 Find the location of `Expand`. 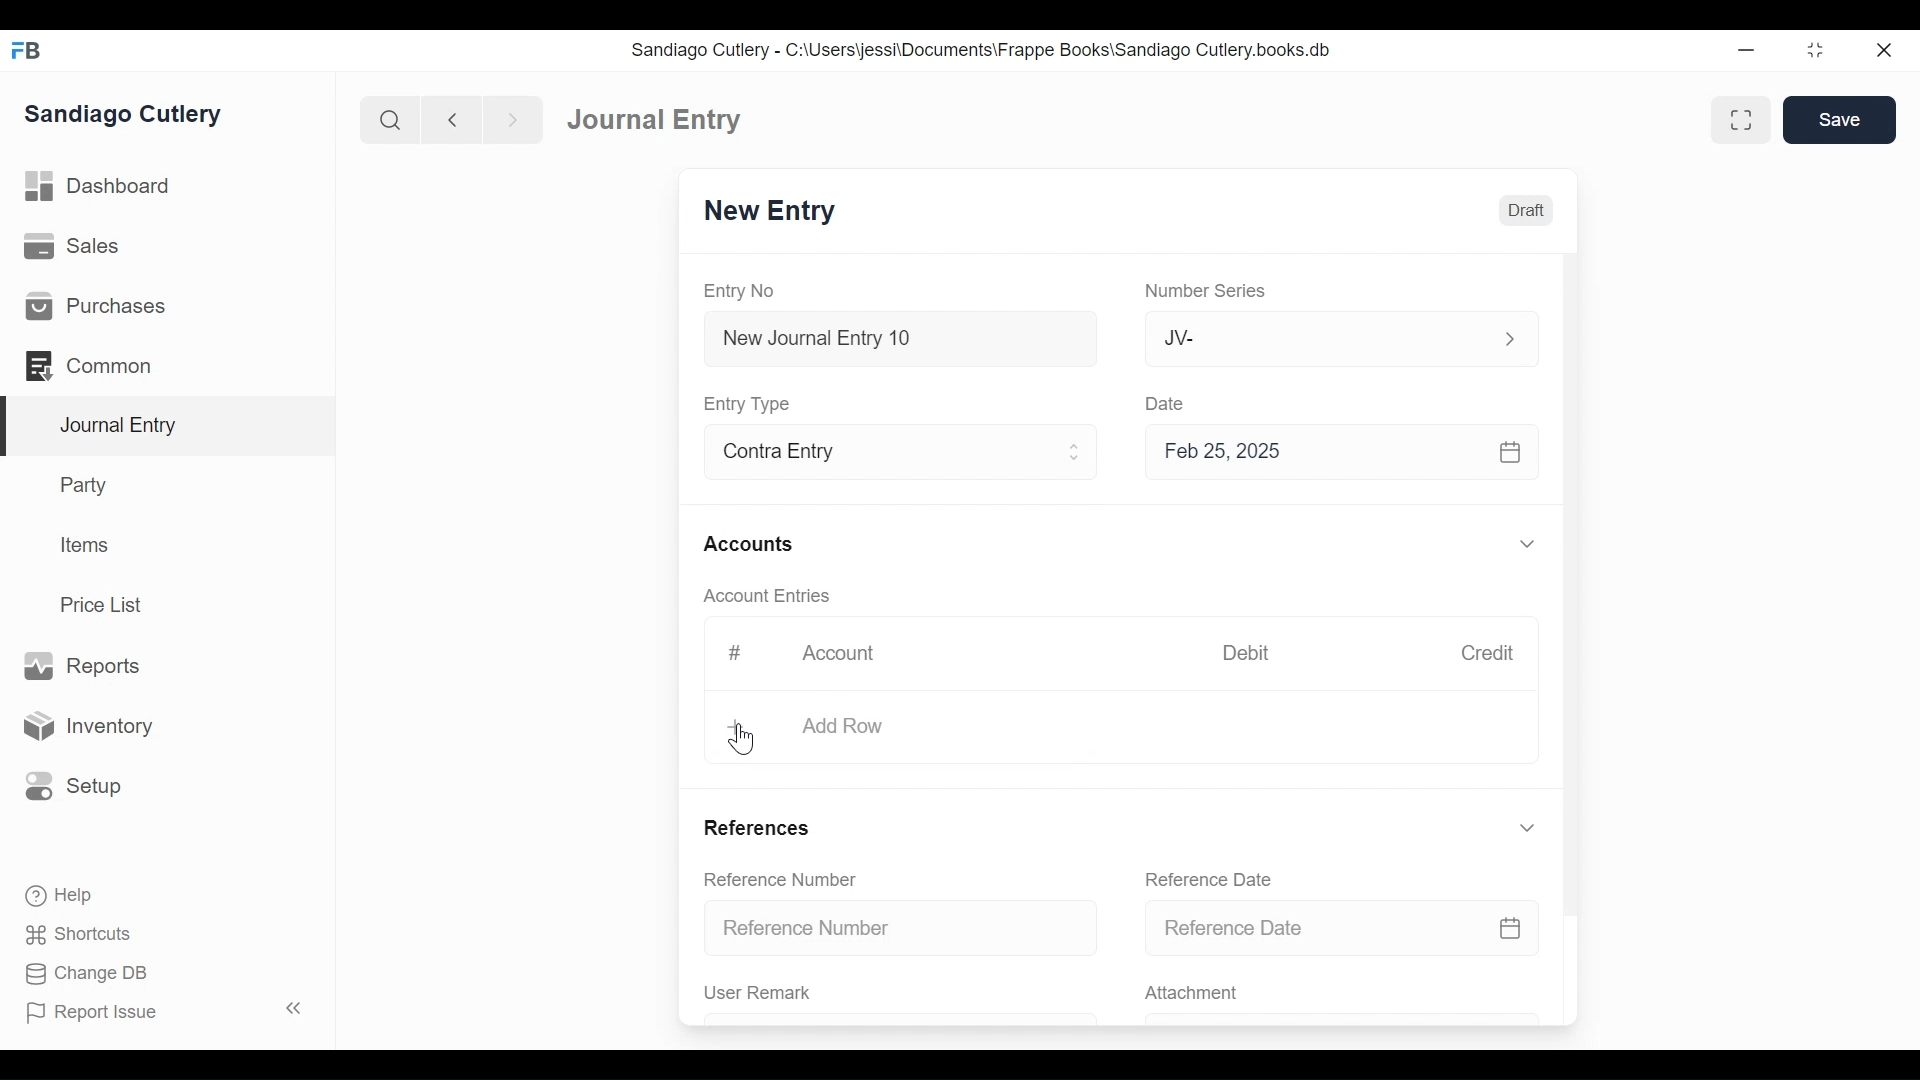

Expand is located at coordinates (1527, 545).